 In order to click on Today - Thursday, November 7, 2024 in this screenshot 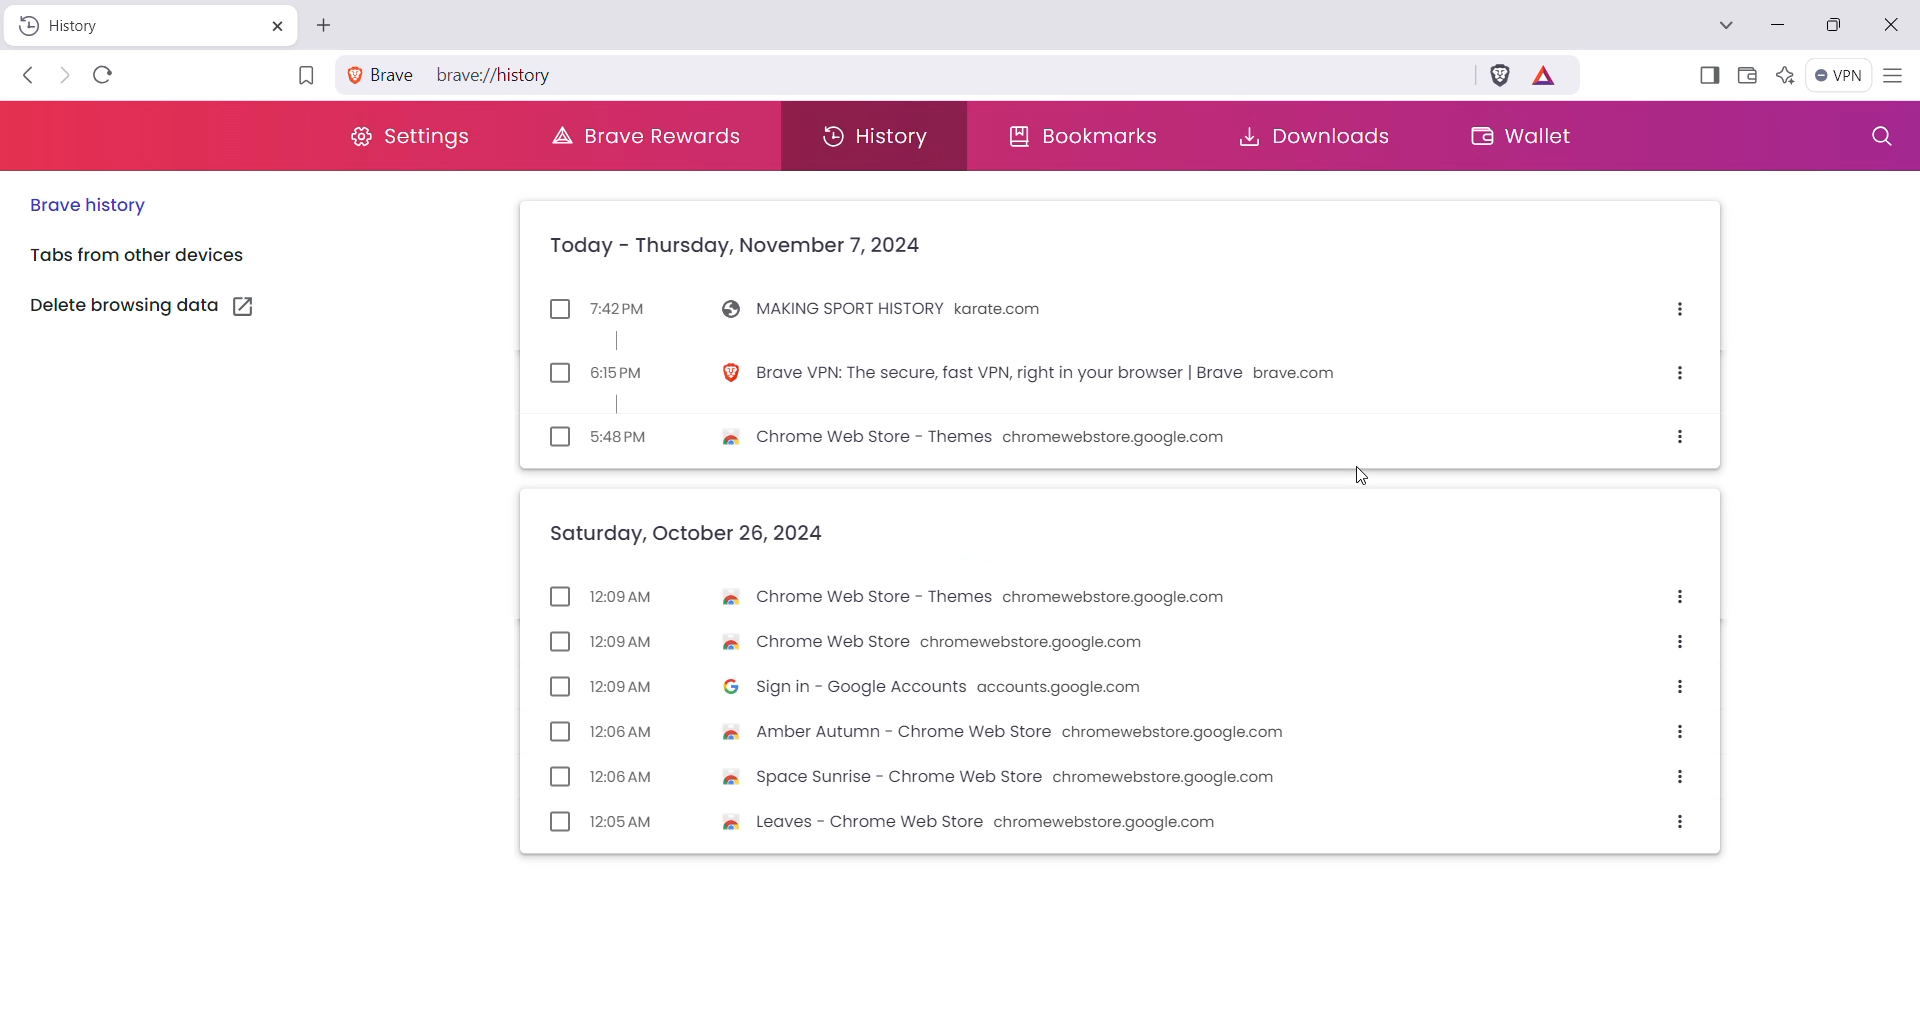, I will do `click(841, 241)`.